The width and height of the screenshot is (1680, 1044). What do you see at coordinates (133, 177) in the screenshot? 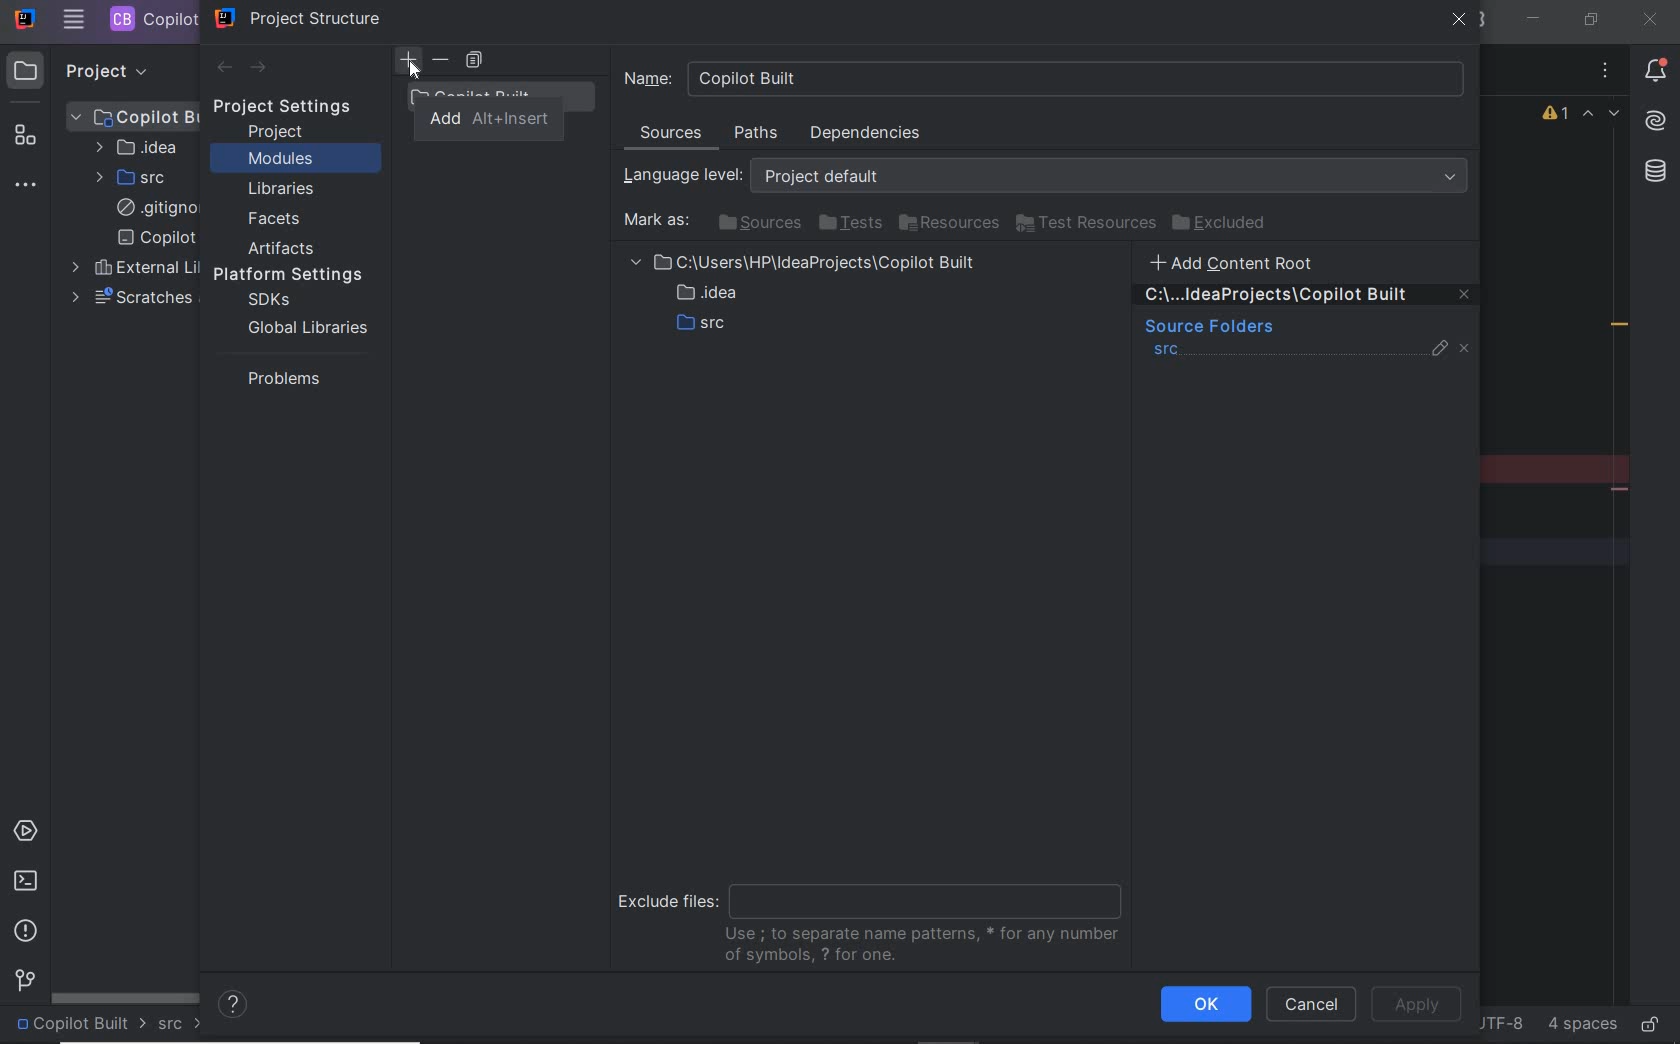
I see `SRC` at bounding box center [133, 177].